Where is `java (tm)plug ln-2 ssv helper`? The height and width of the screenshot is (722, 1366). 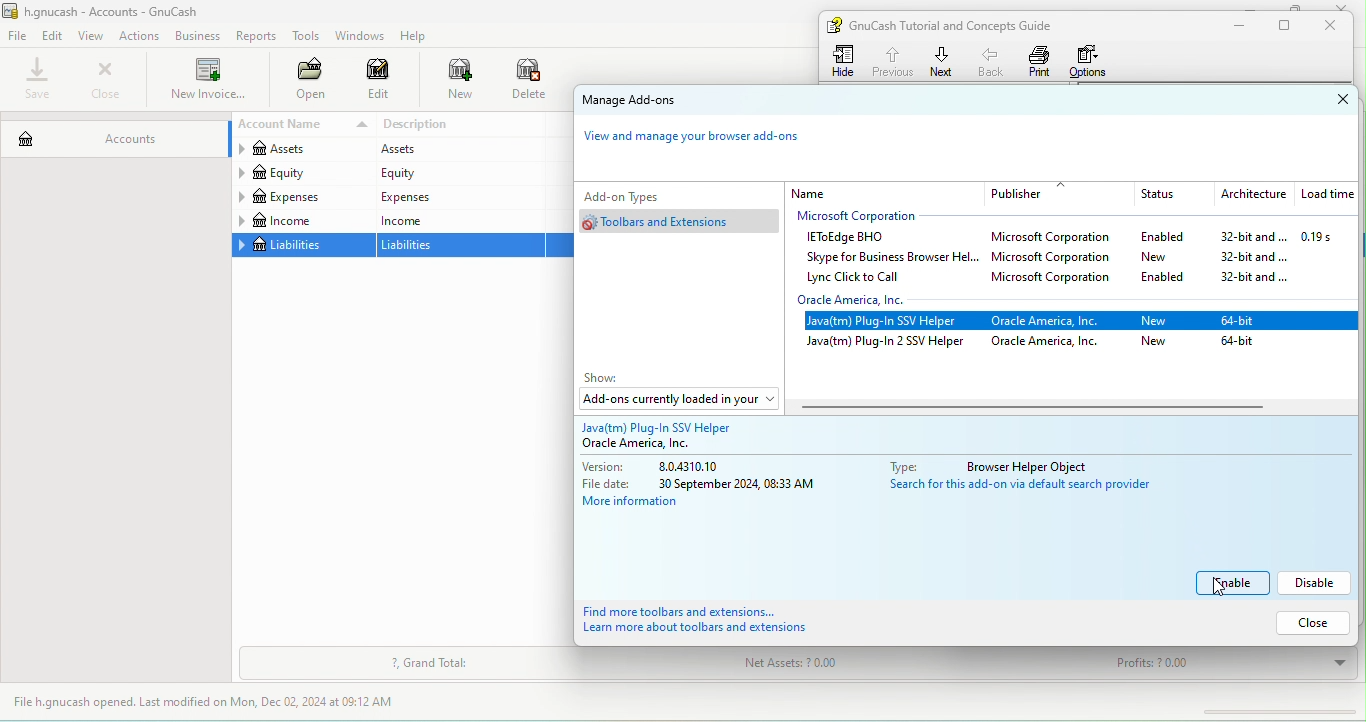
java (tm)plug ln-2 ssv helper is located at coordinates (886, 344).